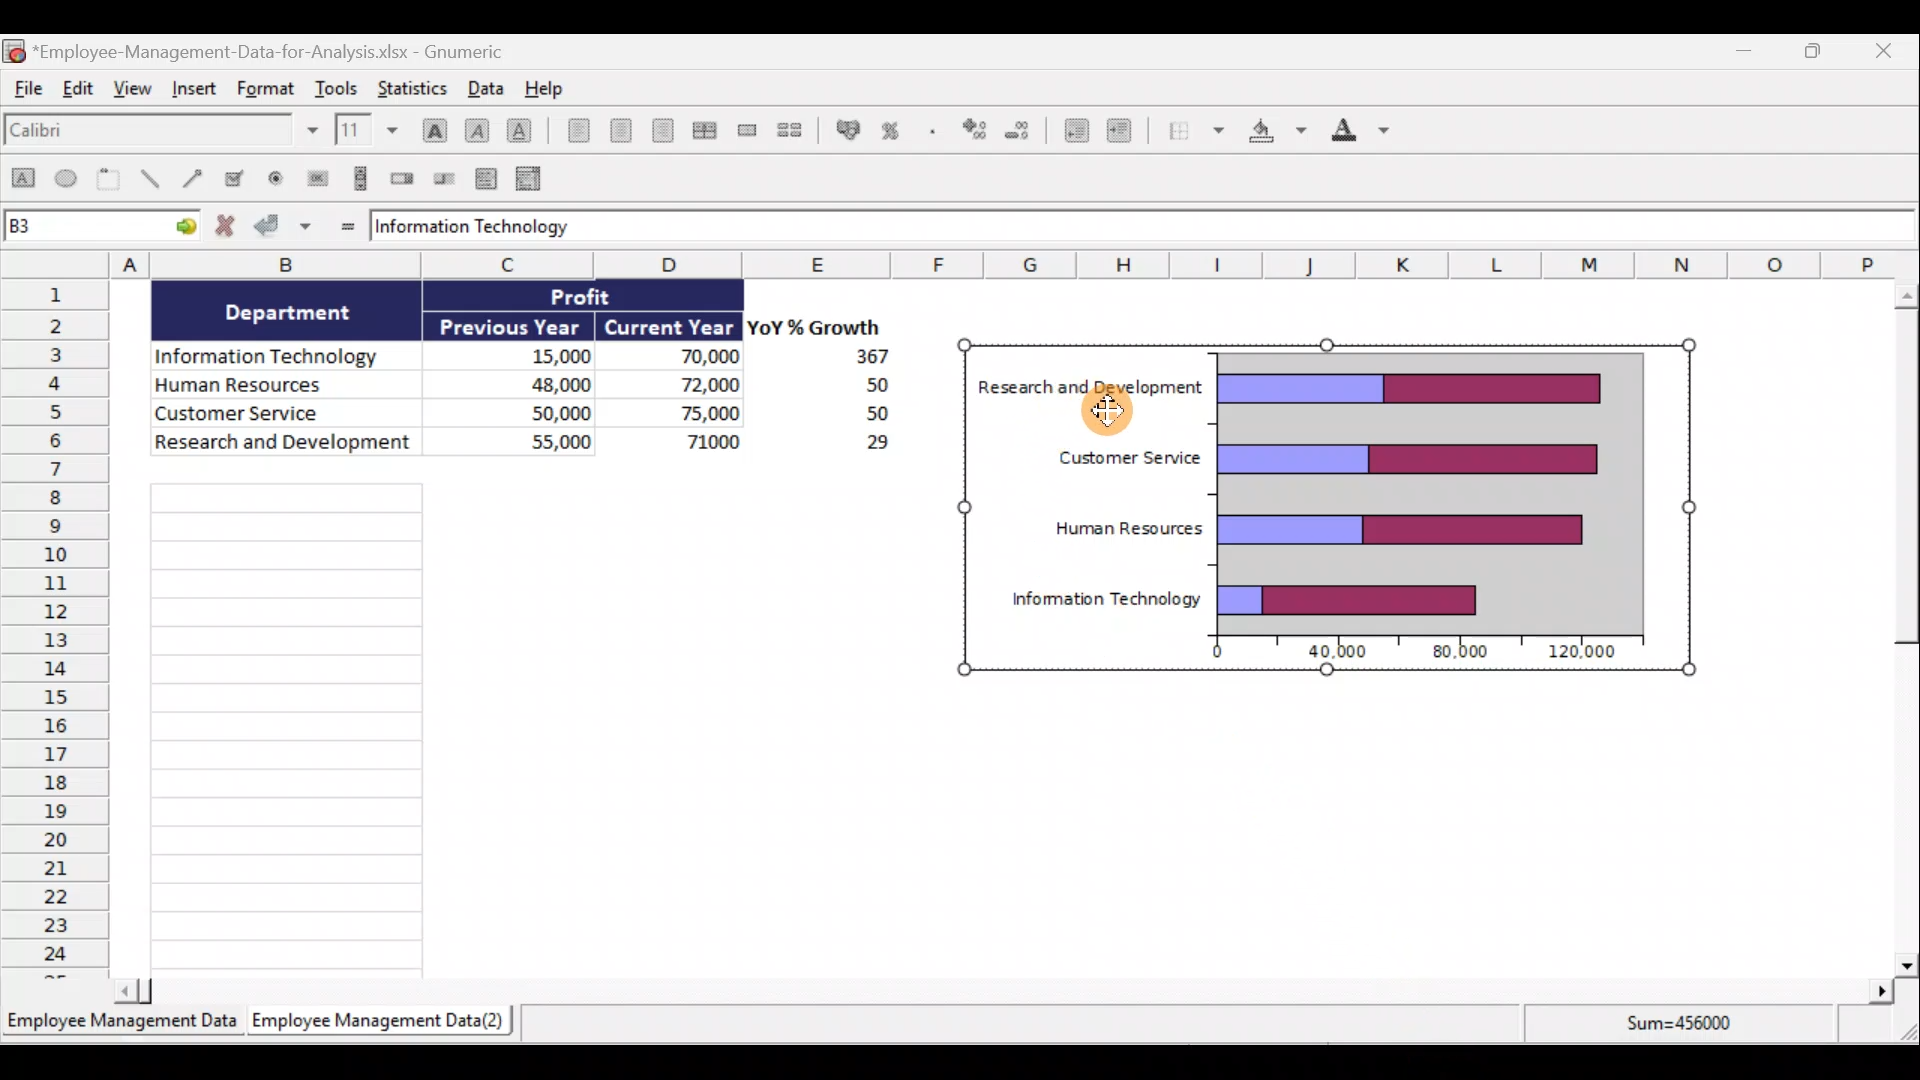  What do you see at coordinates (229, 227) in the screenshot?
I see `Cancel change` at bounding box center [229, 227].